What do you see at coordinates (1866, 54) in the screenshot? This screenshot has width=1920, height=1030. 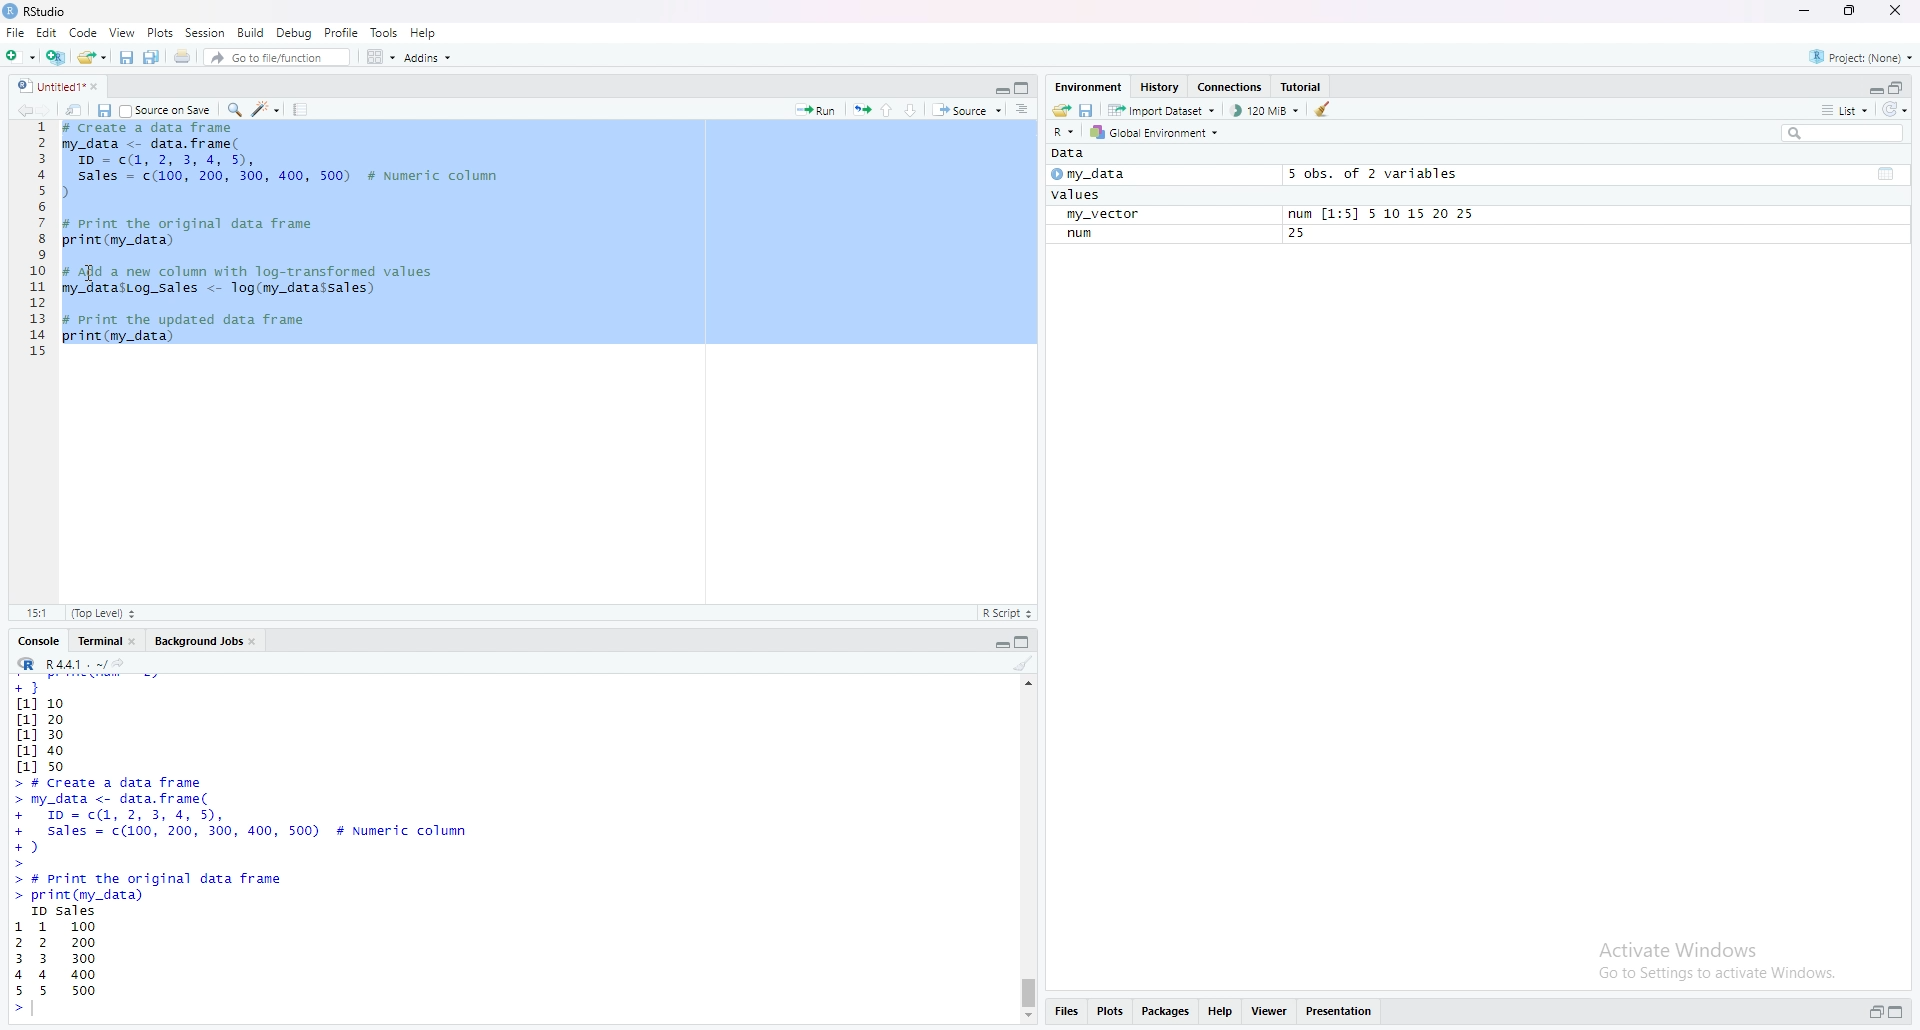 I see `Project:(None)` at bounding box center [1866, 54].